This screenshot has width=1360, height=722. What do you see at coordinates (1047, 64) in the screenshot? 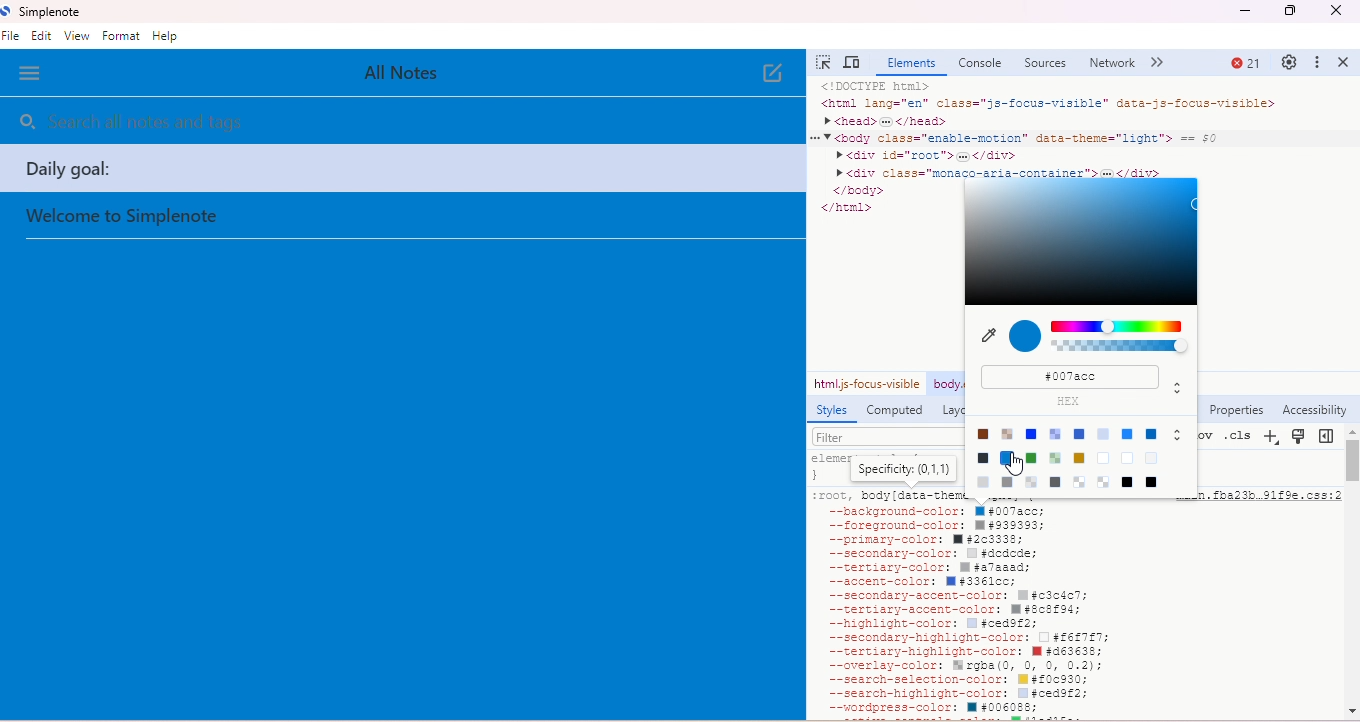
I see `sources` at bounding box center [1047, 64].